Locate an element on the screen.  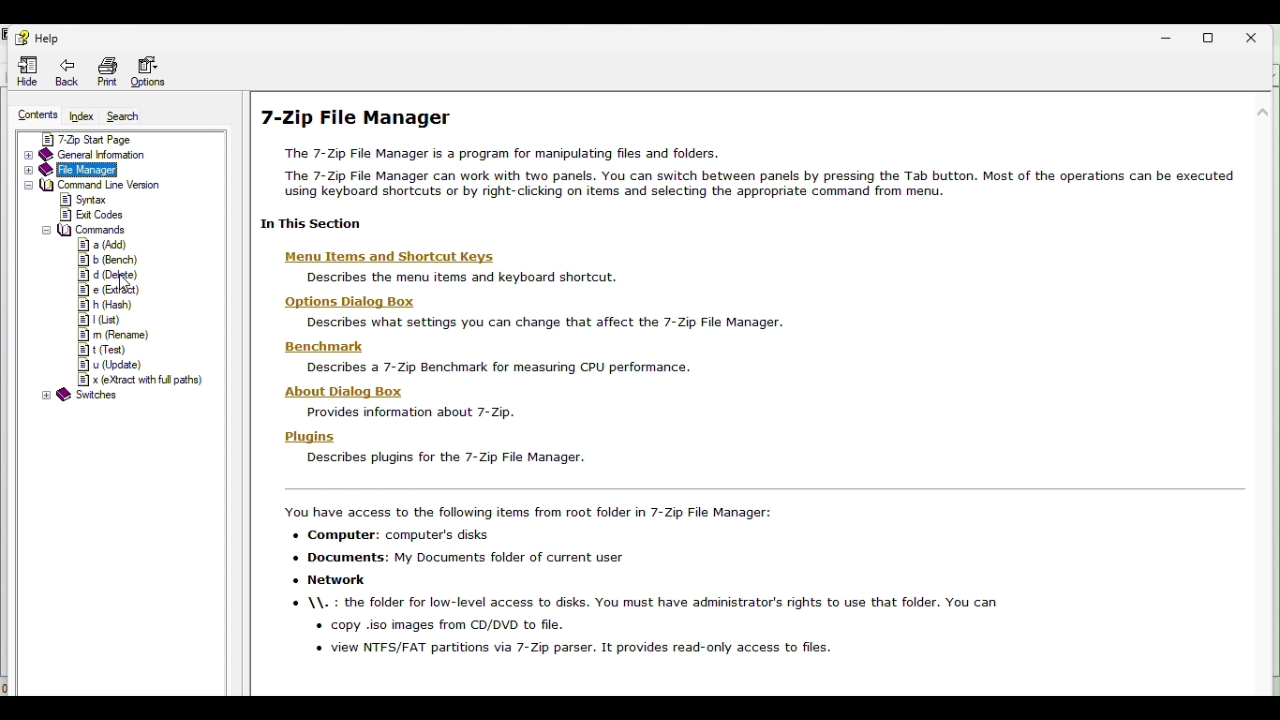
commands is located at coordinates (78, 230).